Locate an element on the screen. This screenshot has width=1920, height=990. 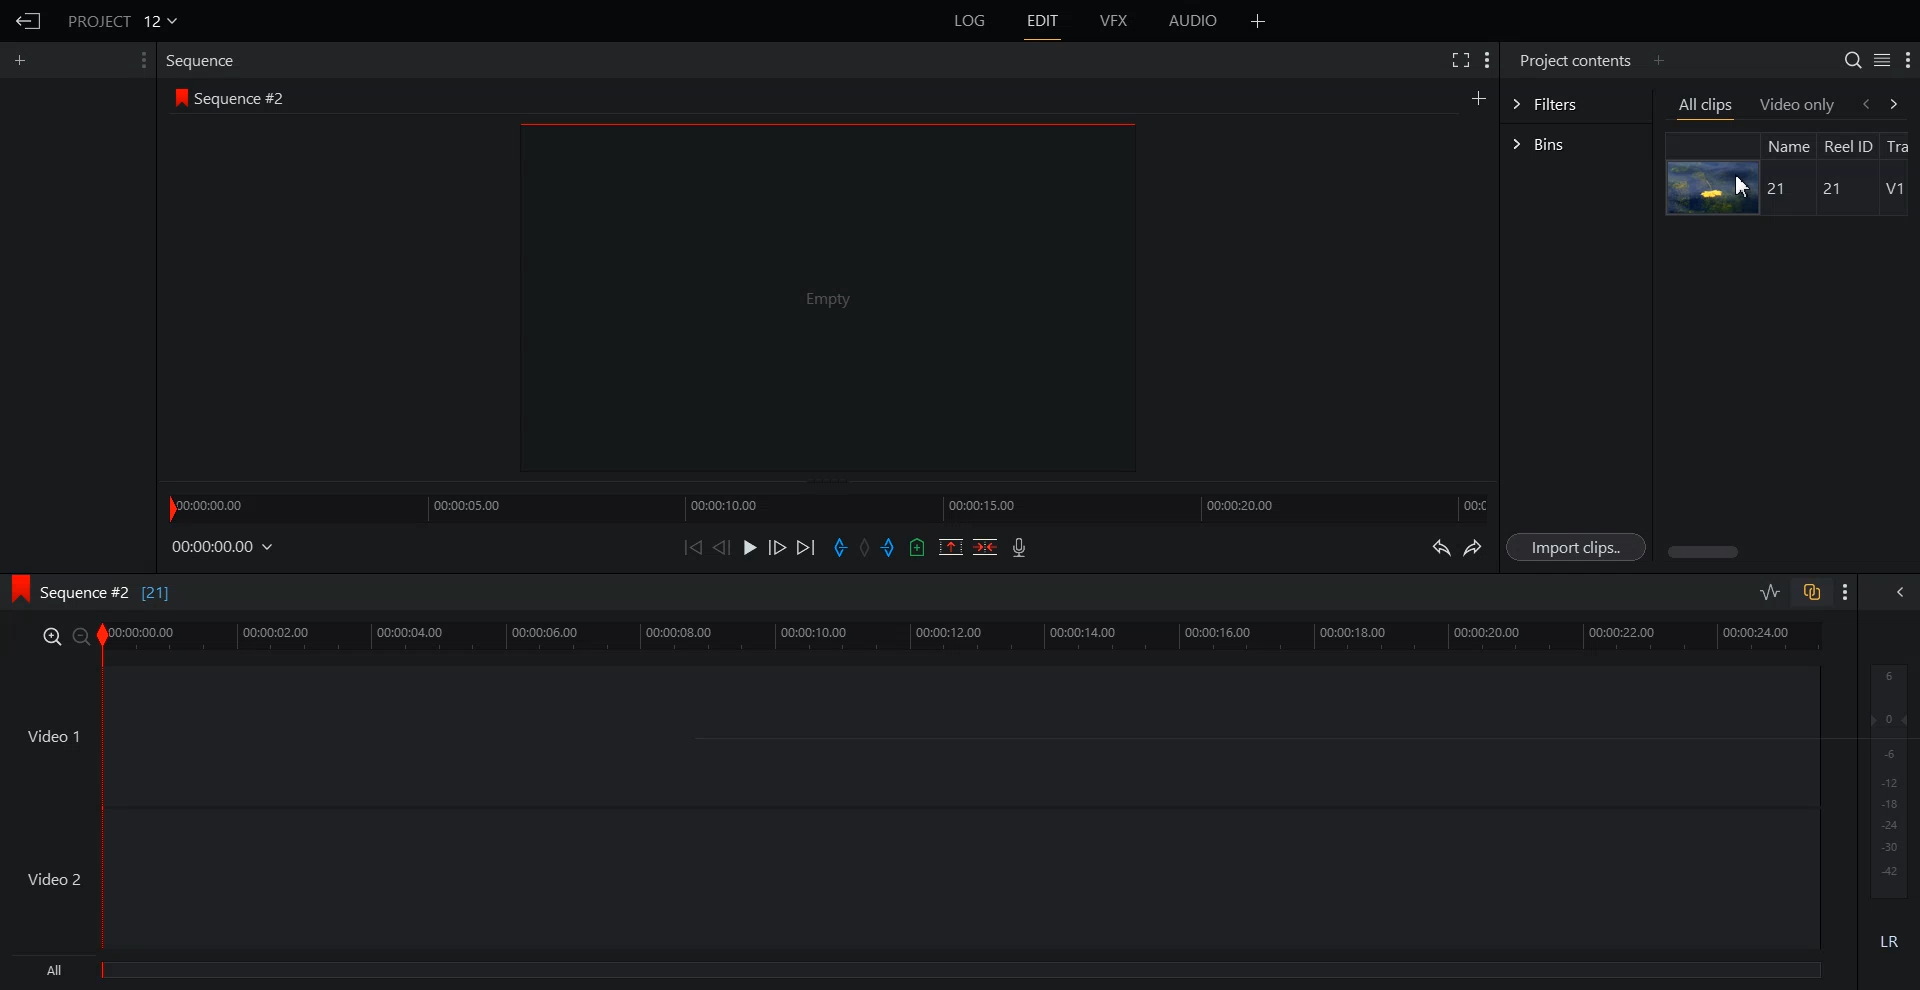
Go Back is located at coordinates (26, 21).